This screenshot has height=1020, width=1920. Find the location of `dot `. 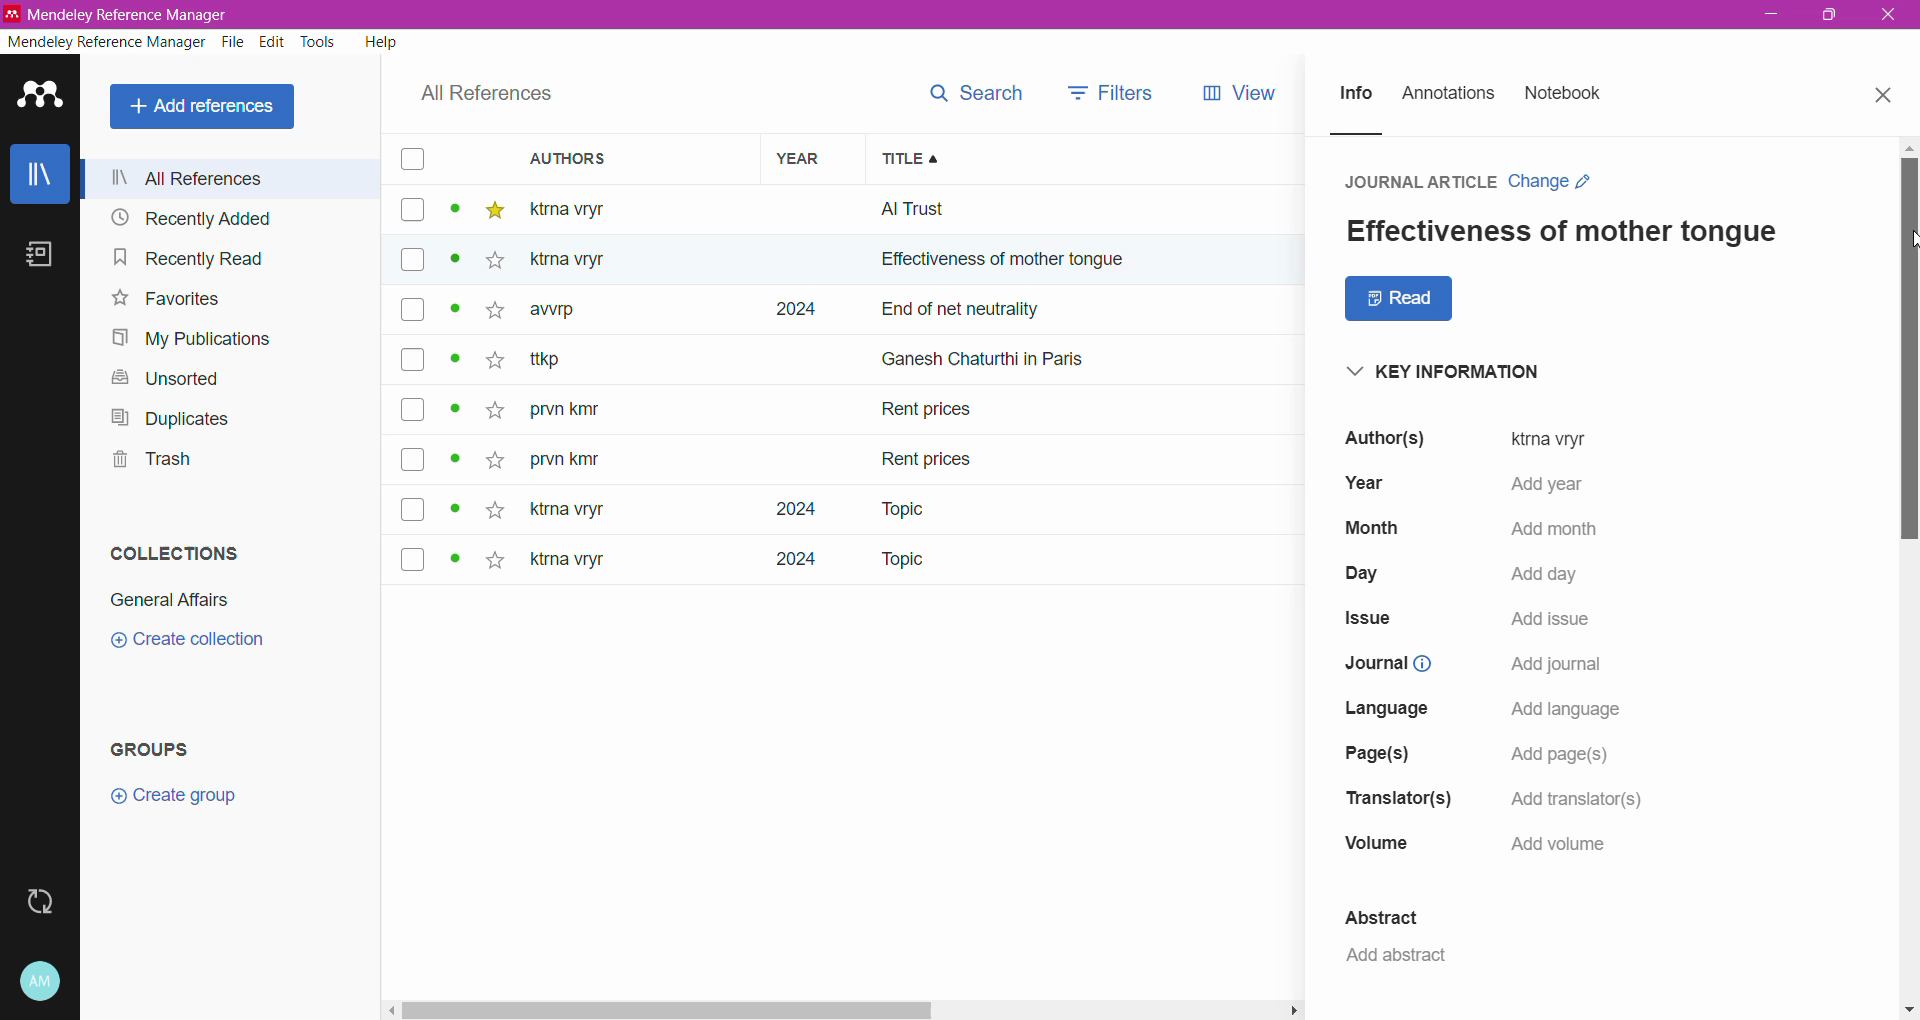

dot  is located at coordinates (453, 414).